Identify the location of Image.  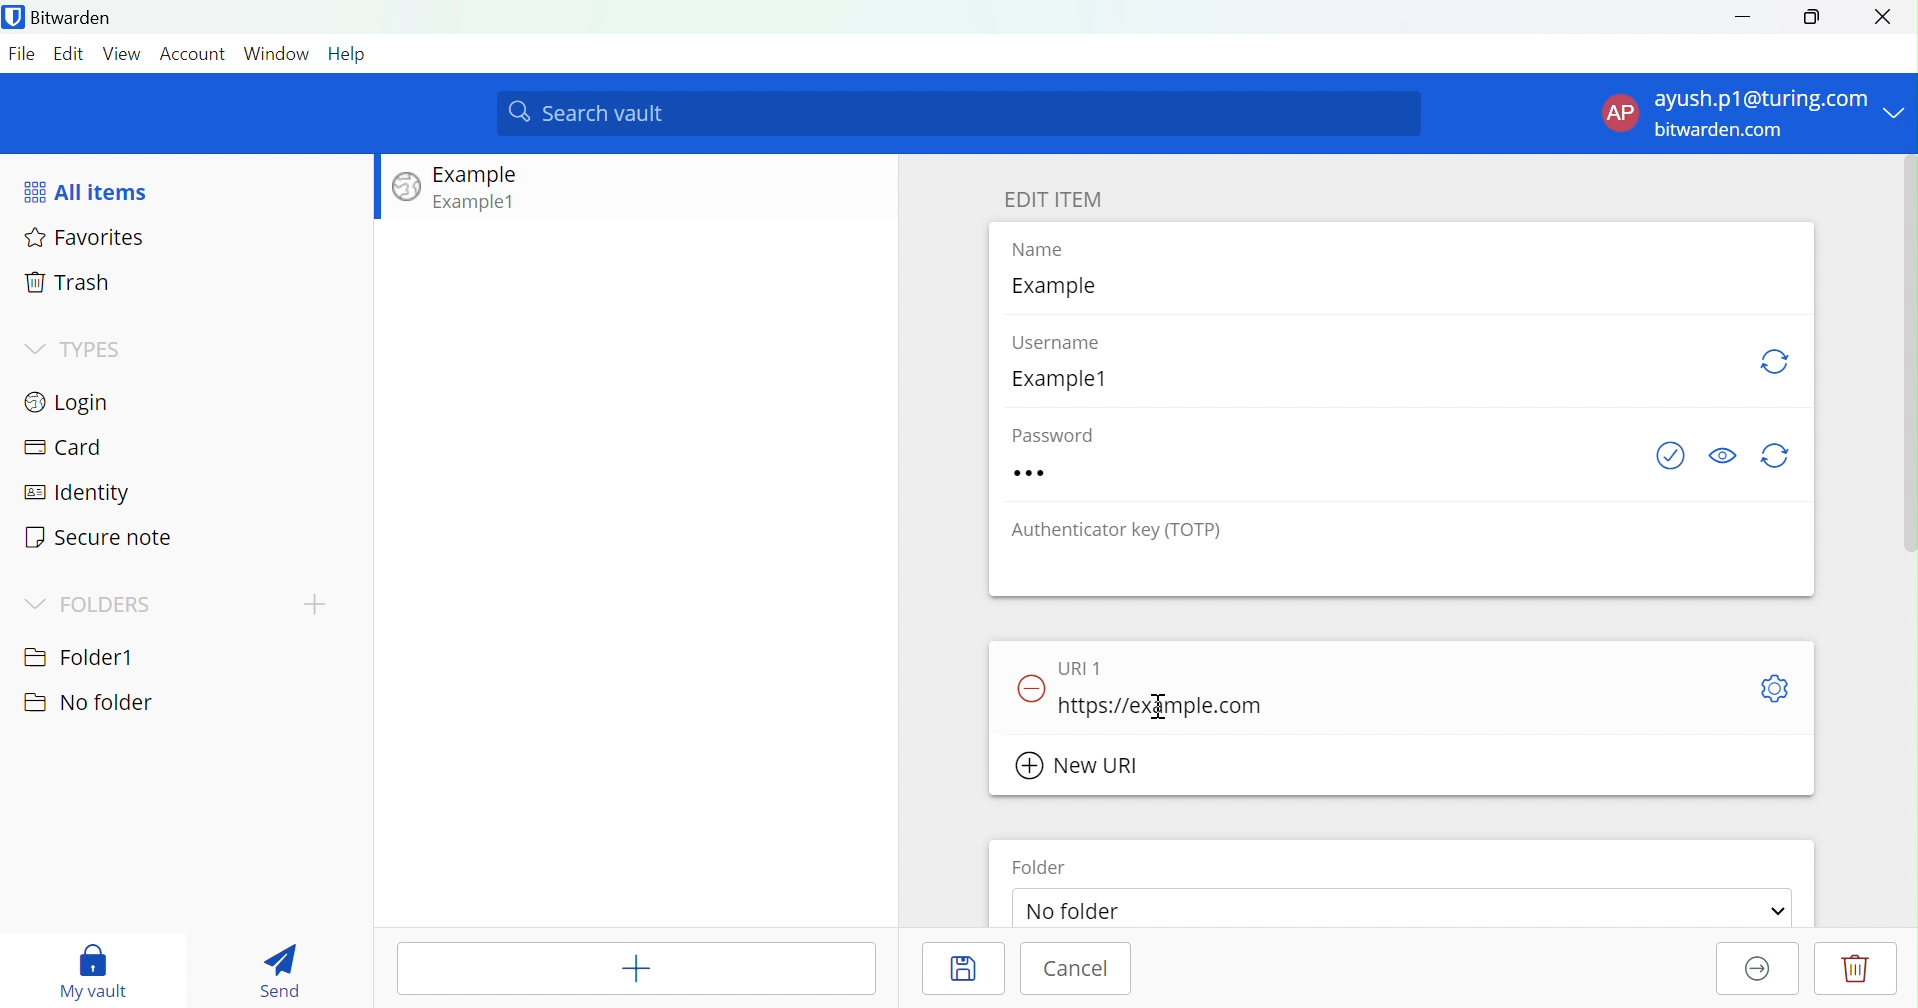
(407, 188).